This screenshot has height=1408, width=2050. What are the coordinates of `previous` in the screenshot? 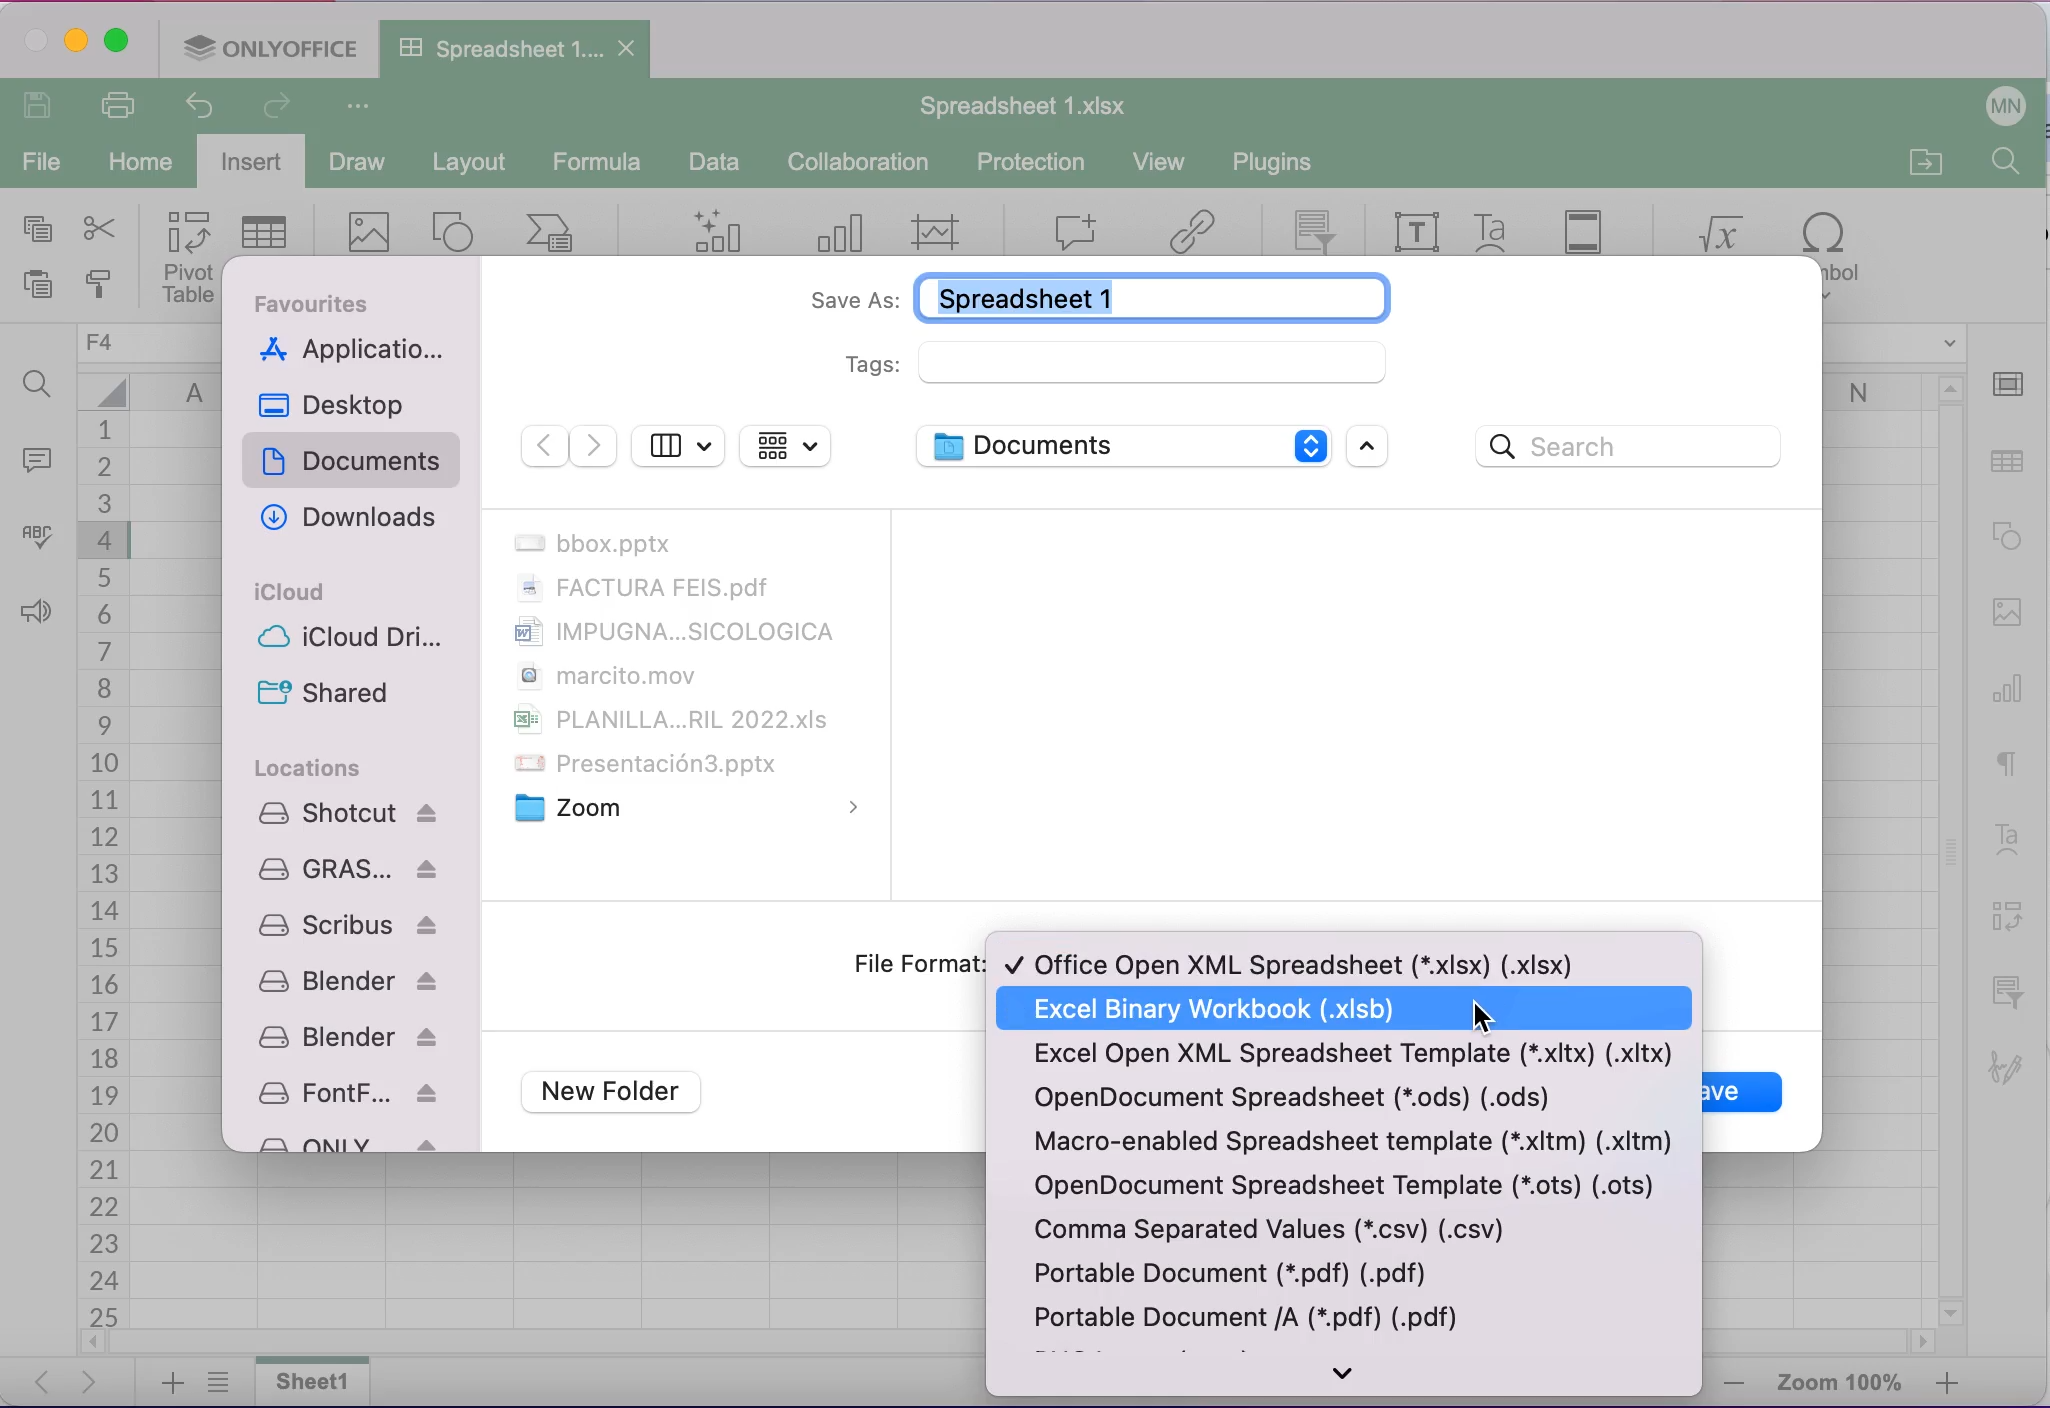 It's located at (542, 447).